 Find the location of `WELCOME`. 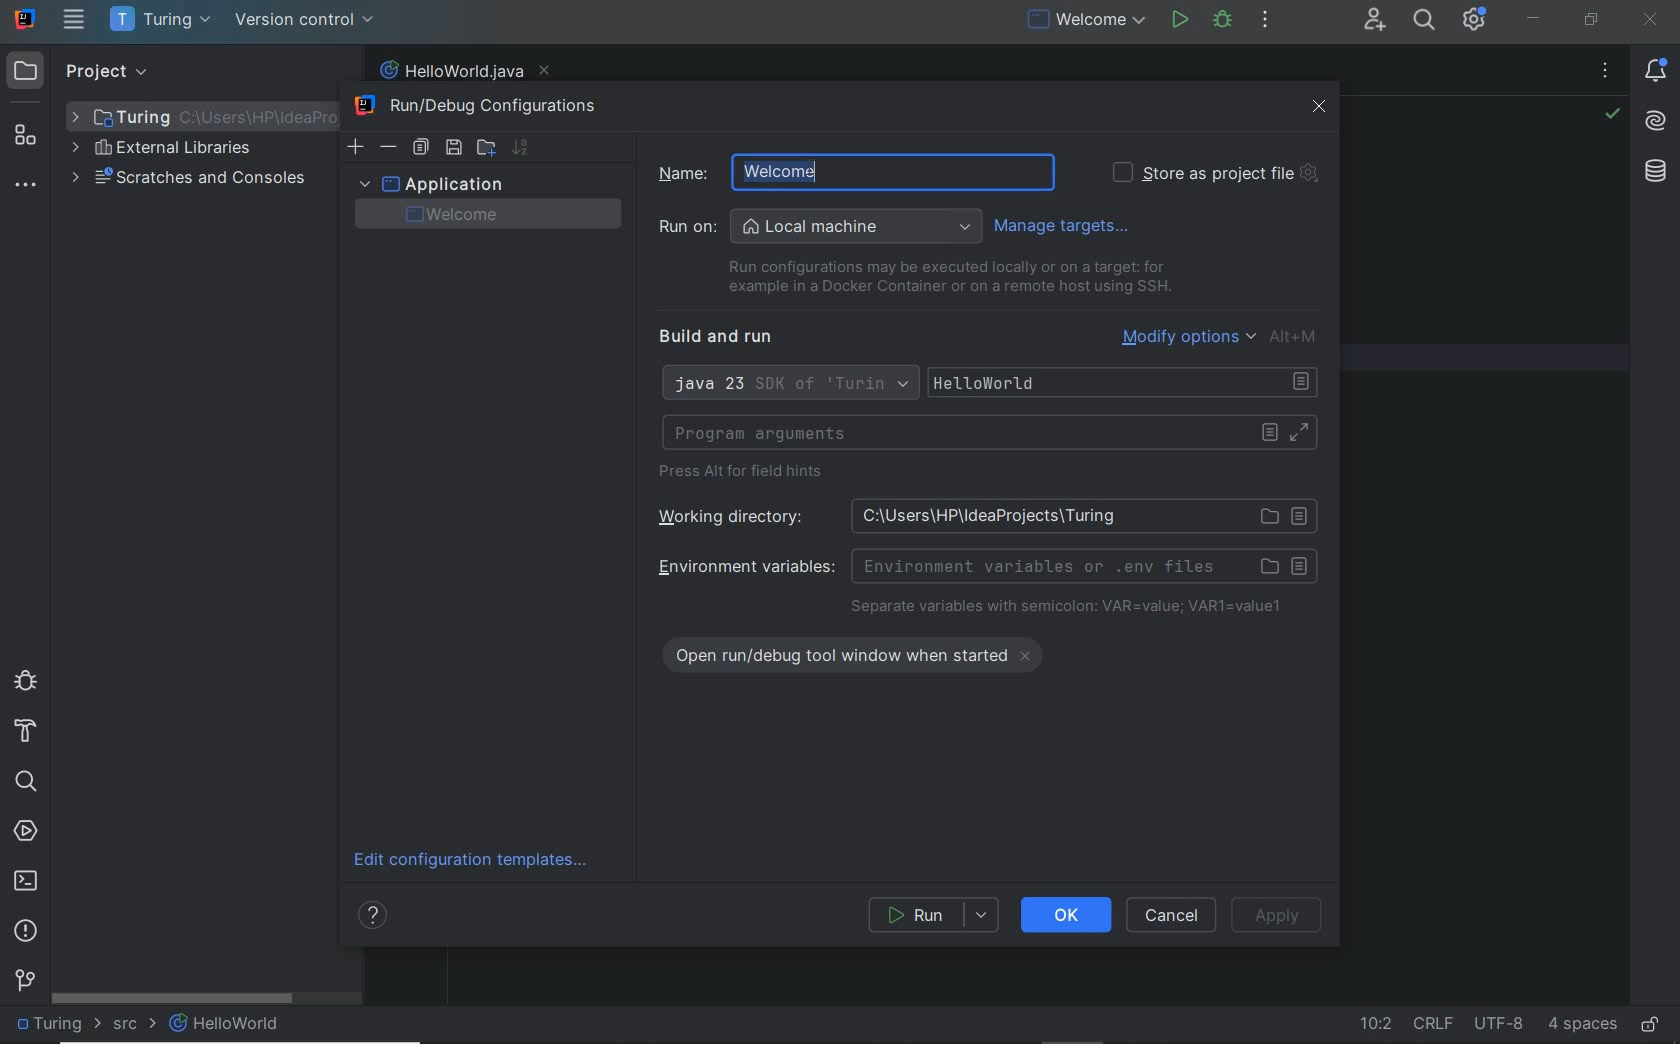

WELCOME is located at coordinates (484, 214).